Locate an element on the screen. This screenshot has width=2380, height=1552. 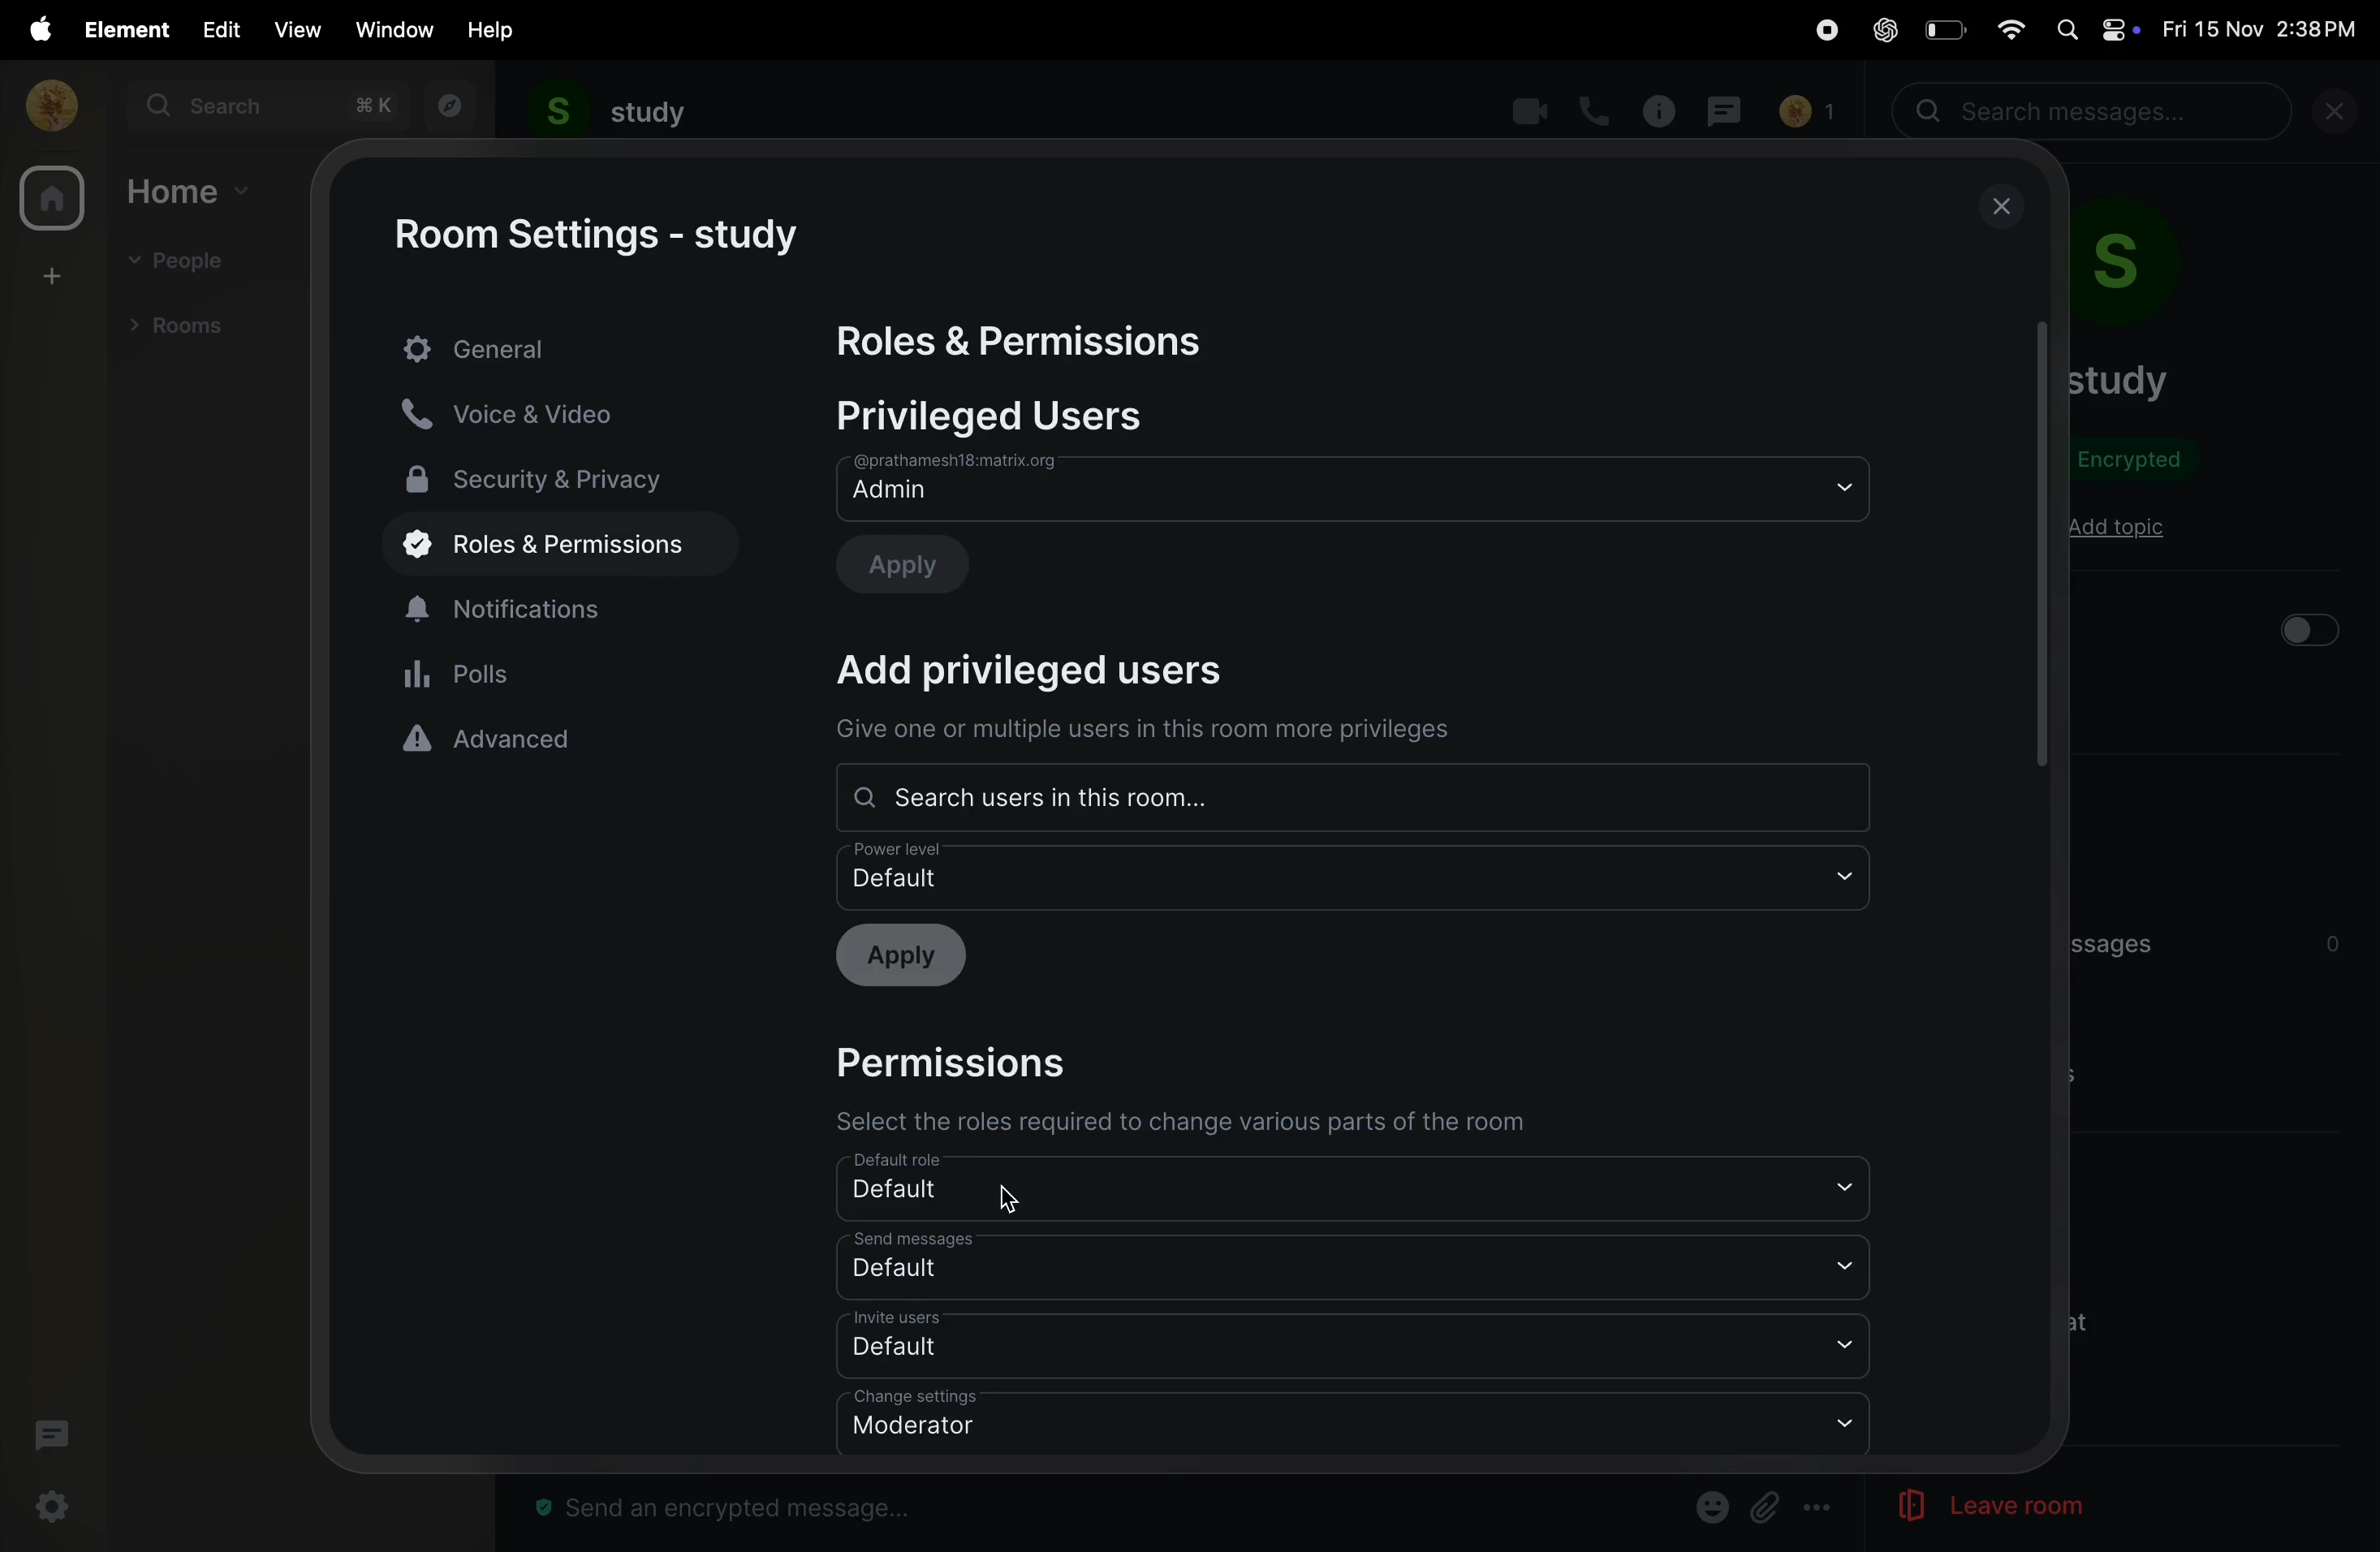
threads is located at coordinates (51, 1440).